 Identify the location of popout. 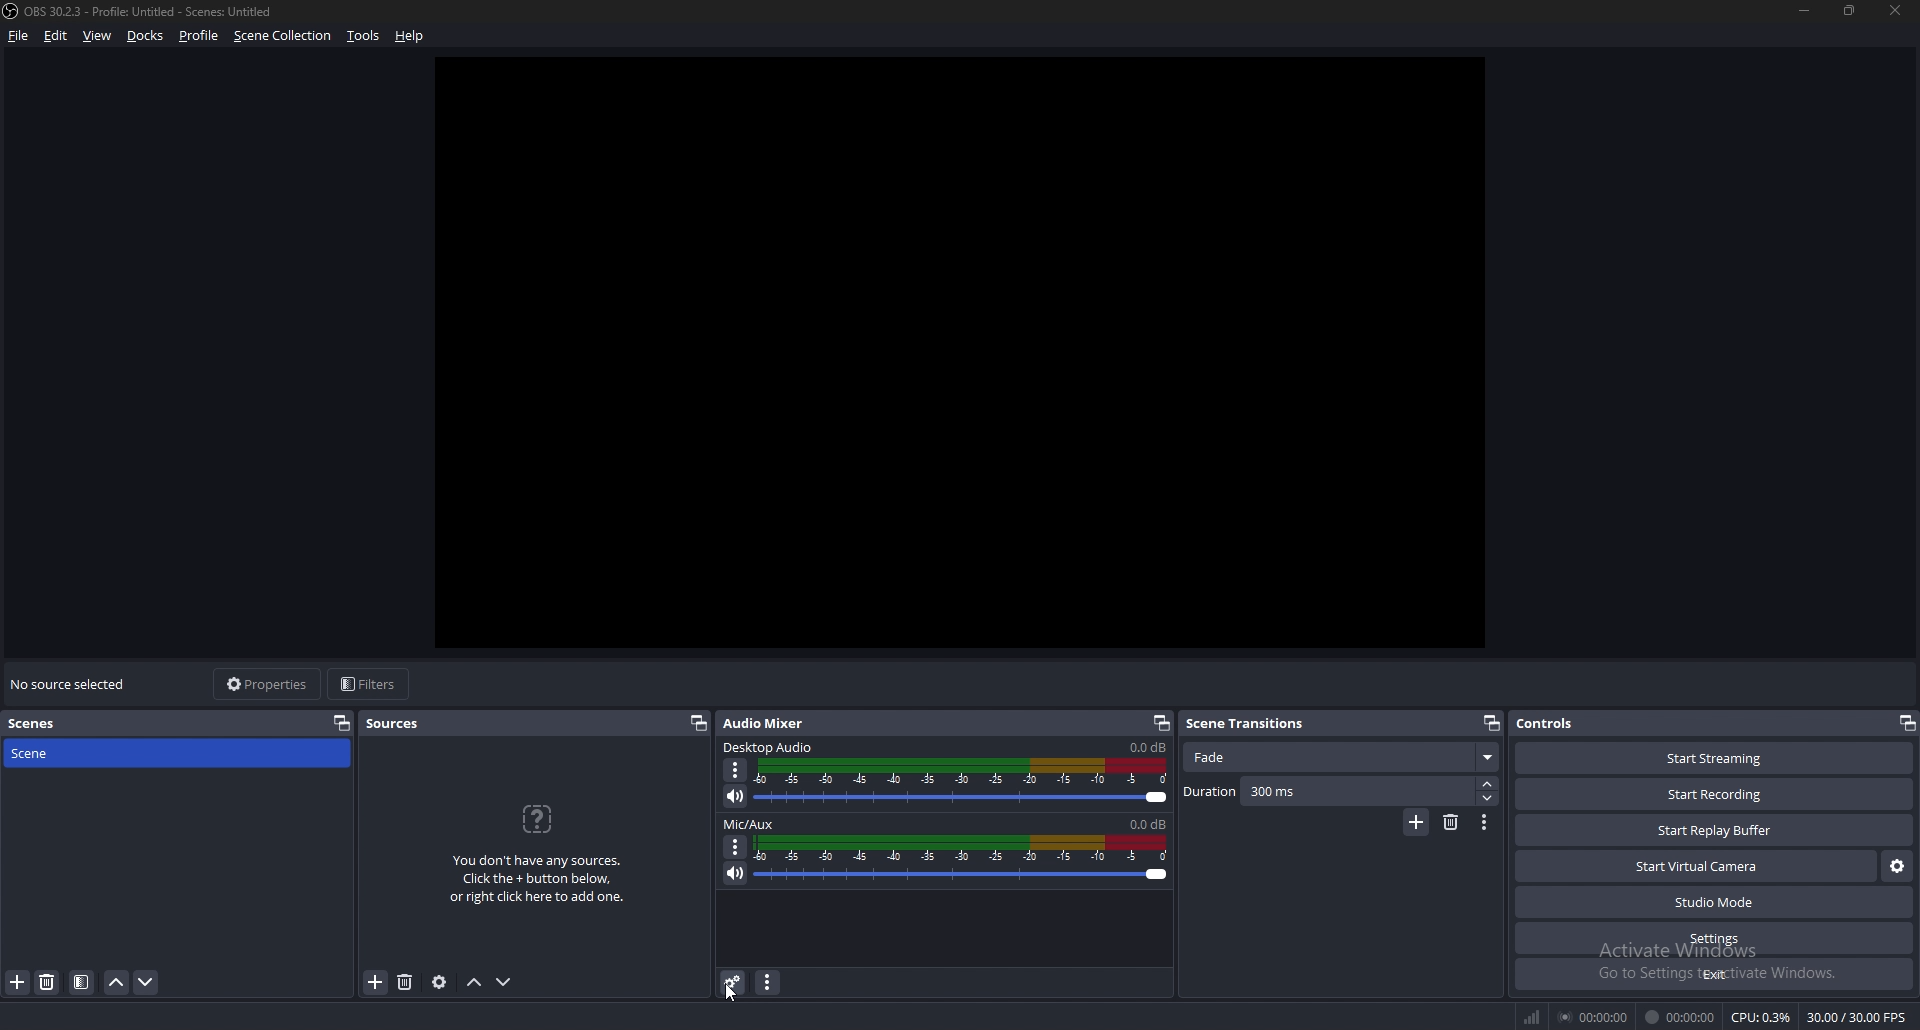
(696, 724).